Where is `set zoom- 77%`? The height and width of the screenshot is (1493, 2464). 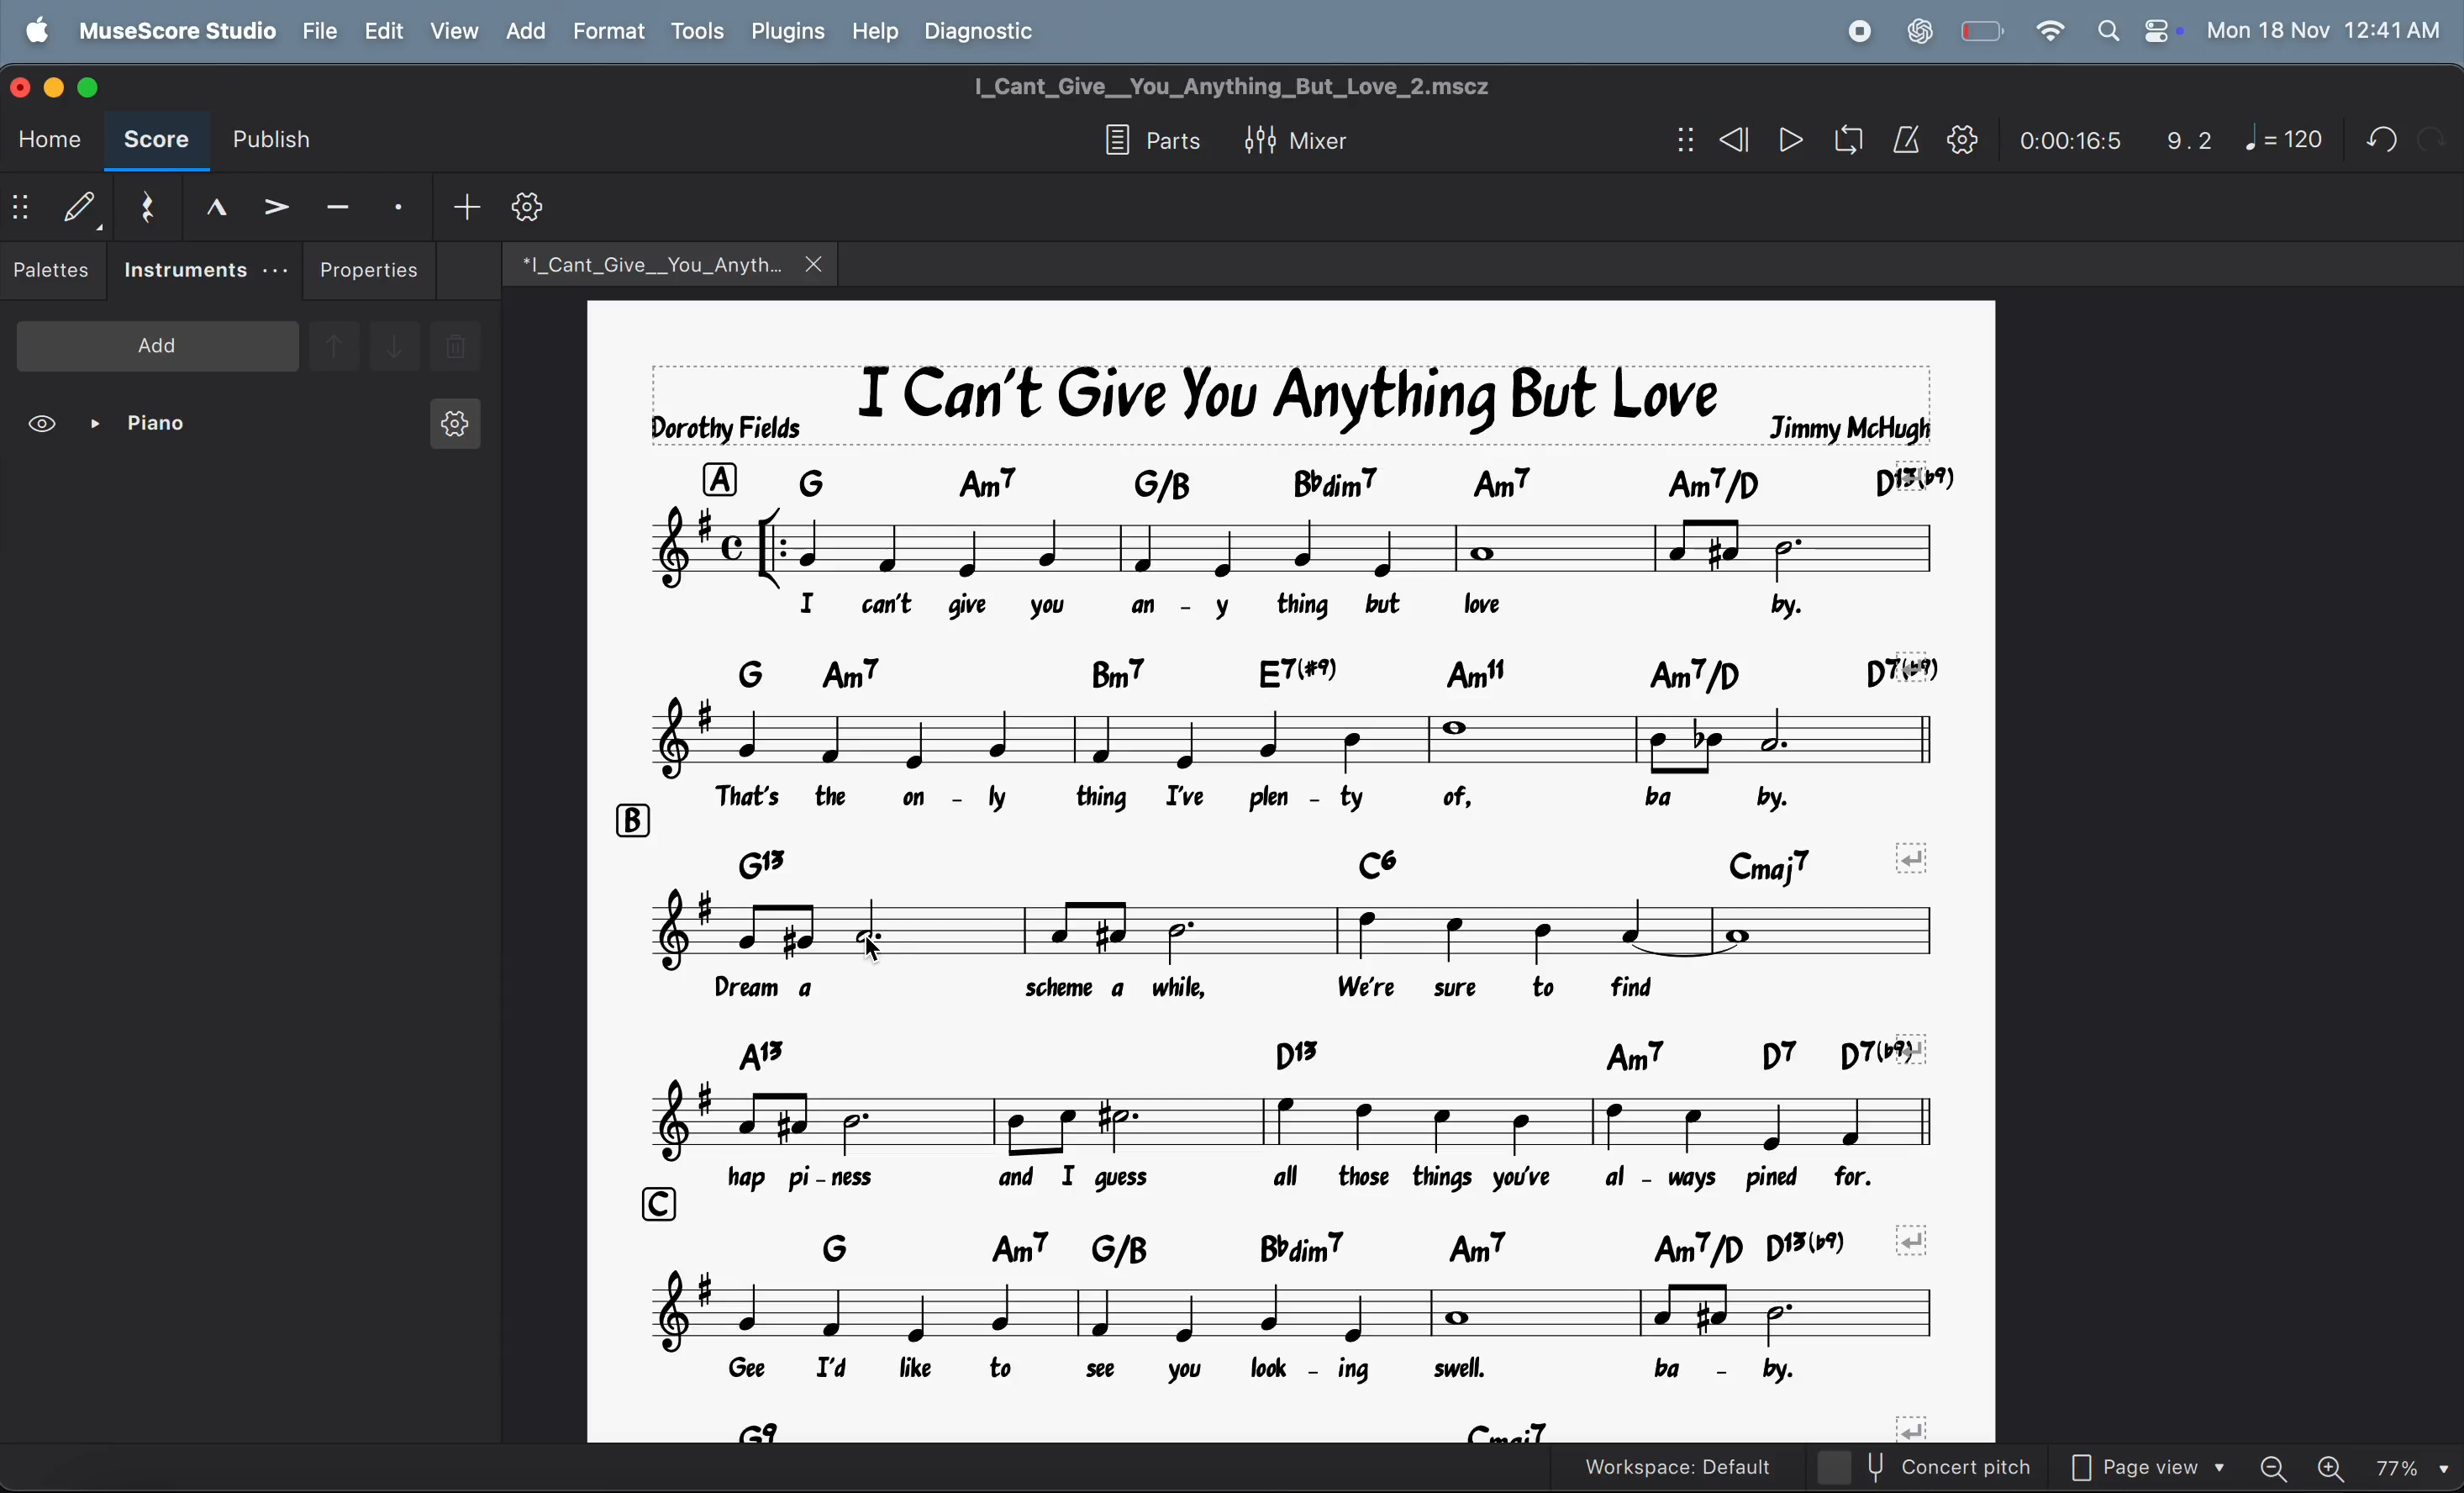 set zoom- 77% is located at coordinates (2415, 1466).